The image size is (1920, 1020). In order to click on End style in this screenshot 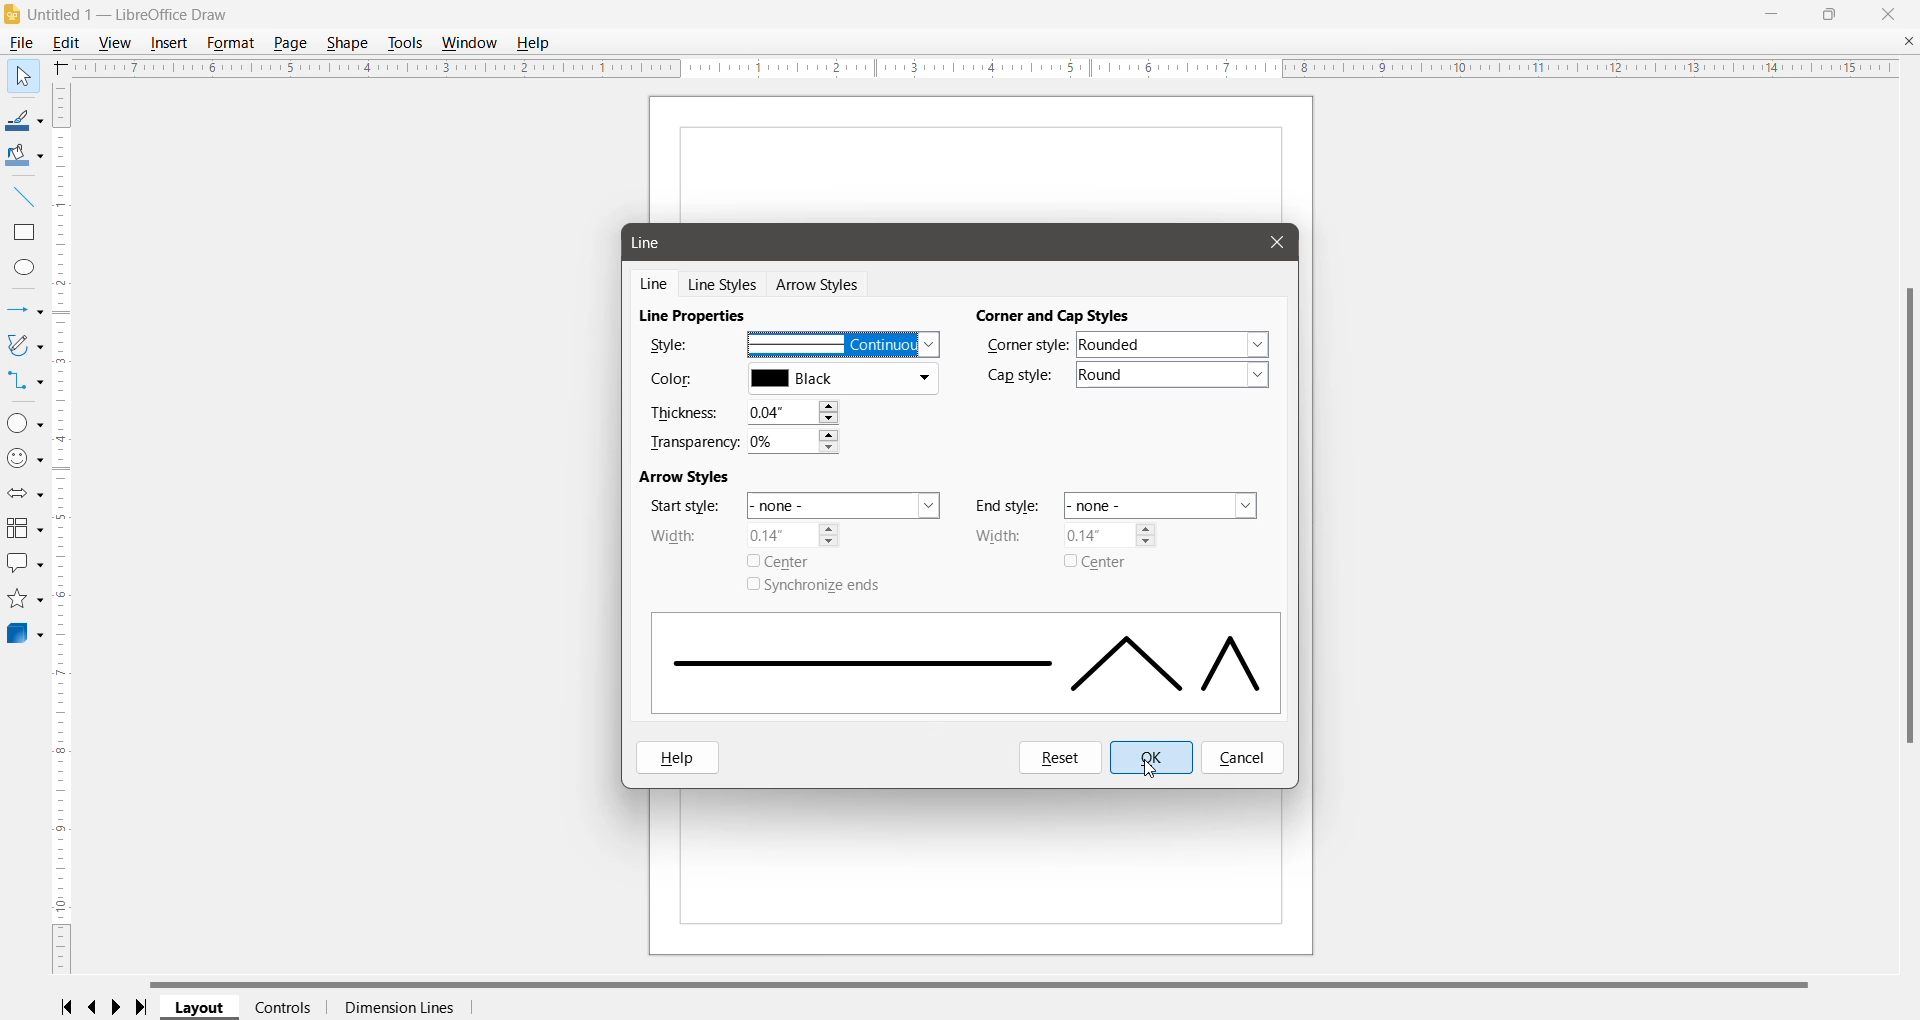, I will do `click(1005, 506)`.